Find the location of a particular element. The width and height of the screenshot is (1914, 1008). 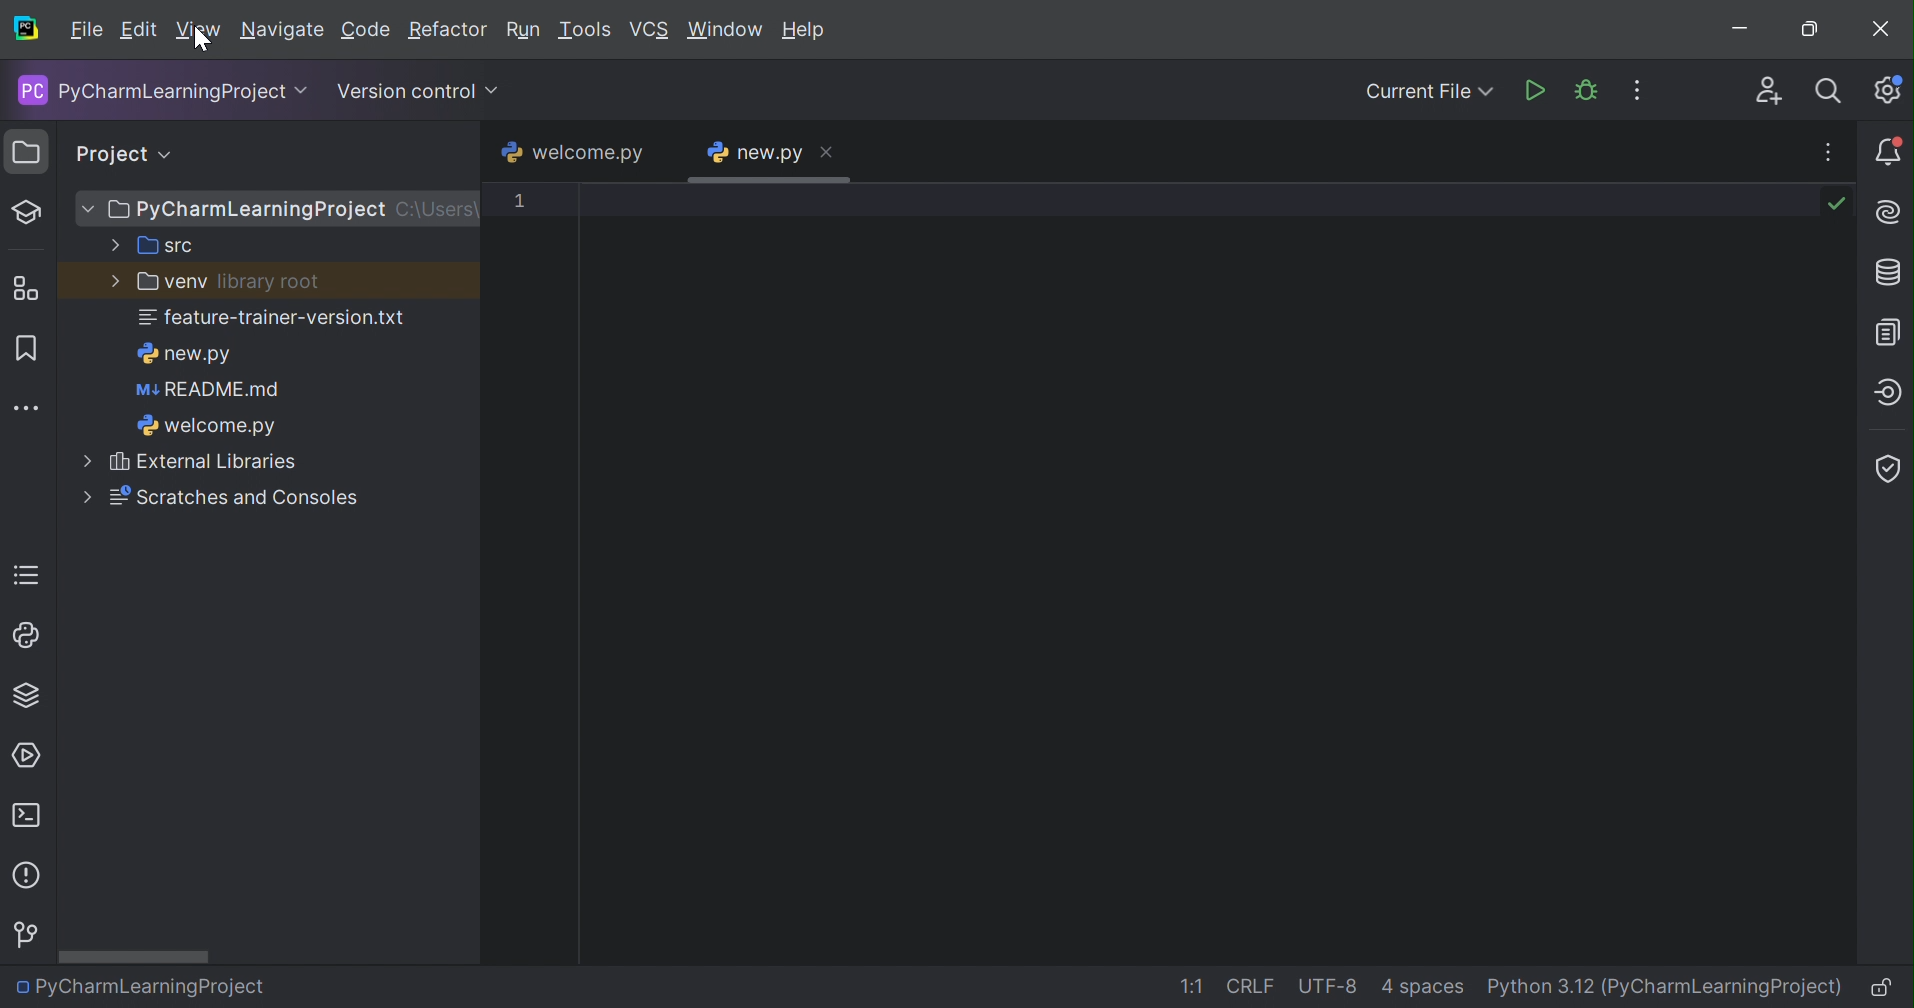

Python Packages is located at coordinates (24, 698).